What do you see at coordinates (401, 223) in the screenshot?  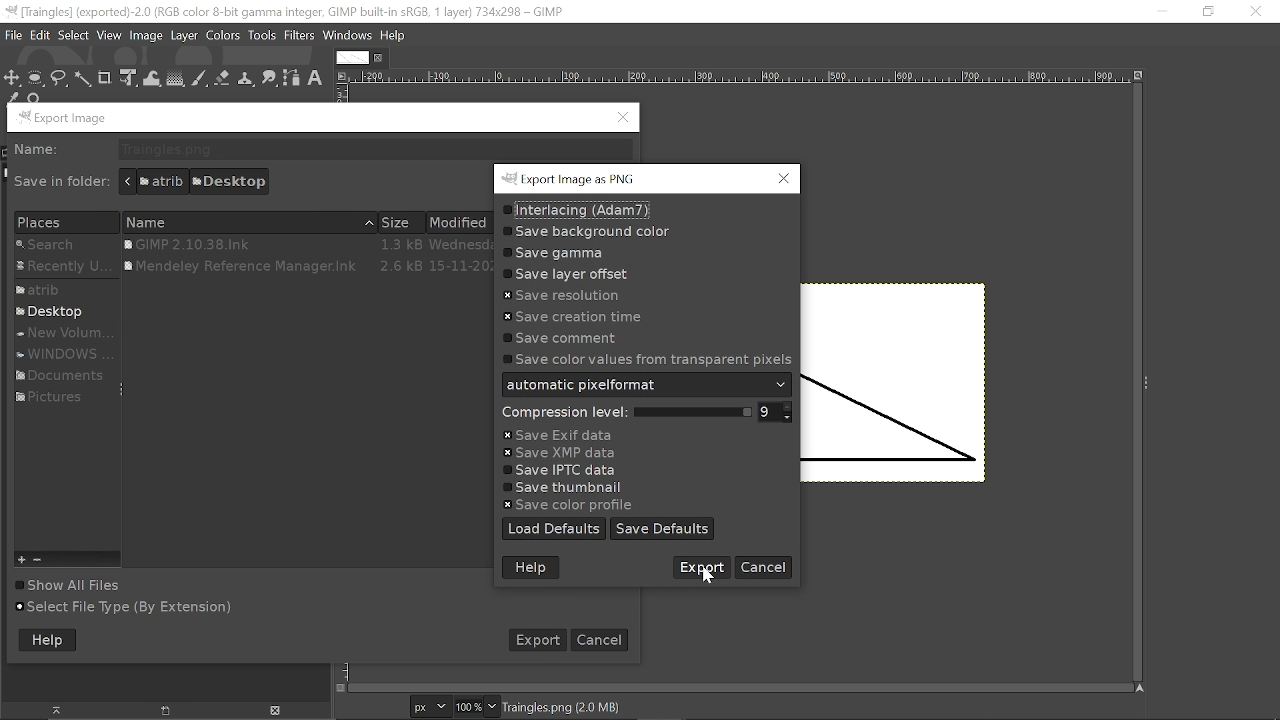 I see `Size of te file` at bounding box center [401, 223].